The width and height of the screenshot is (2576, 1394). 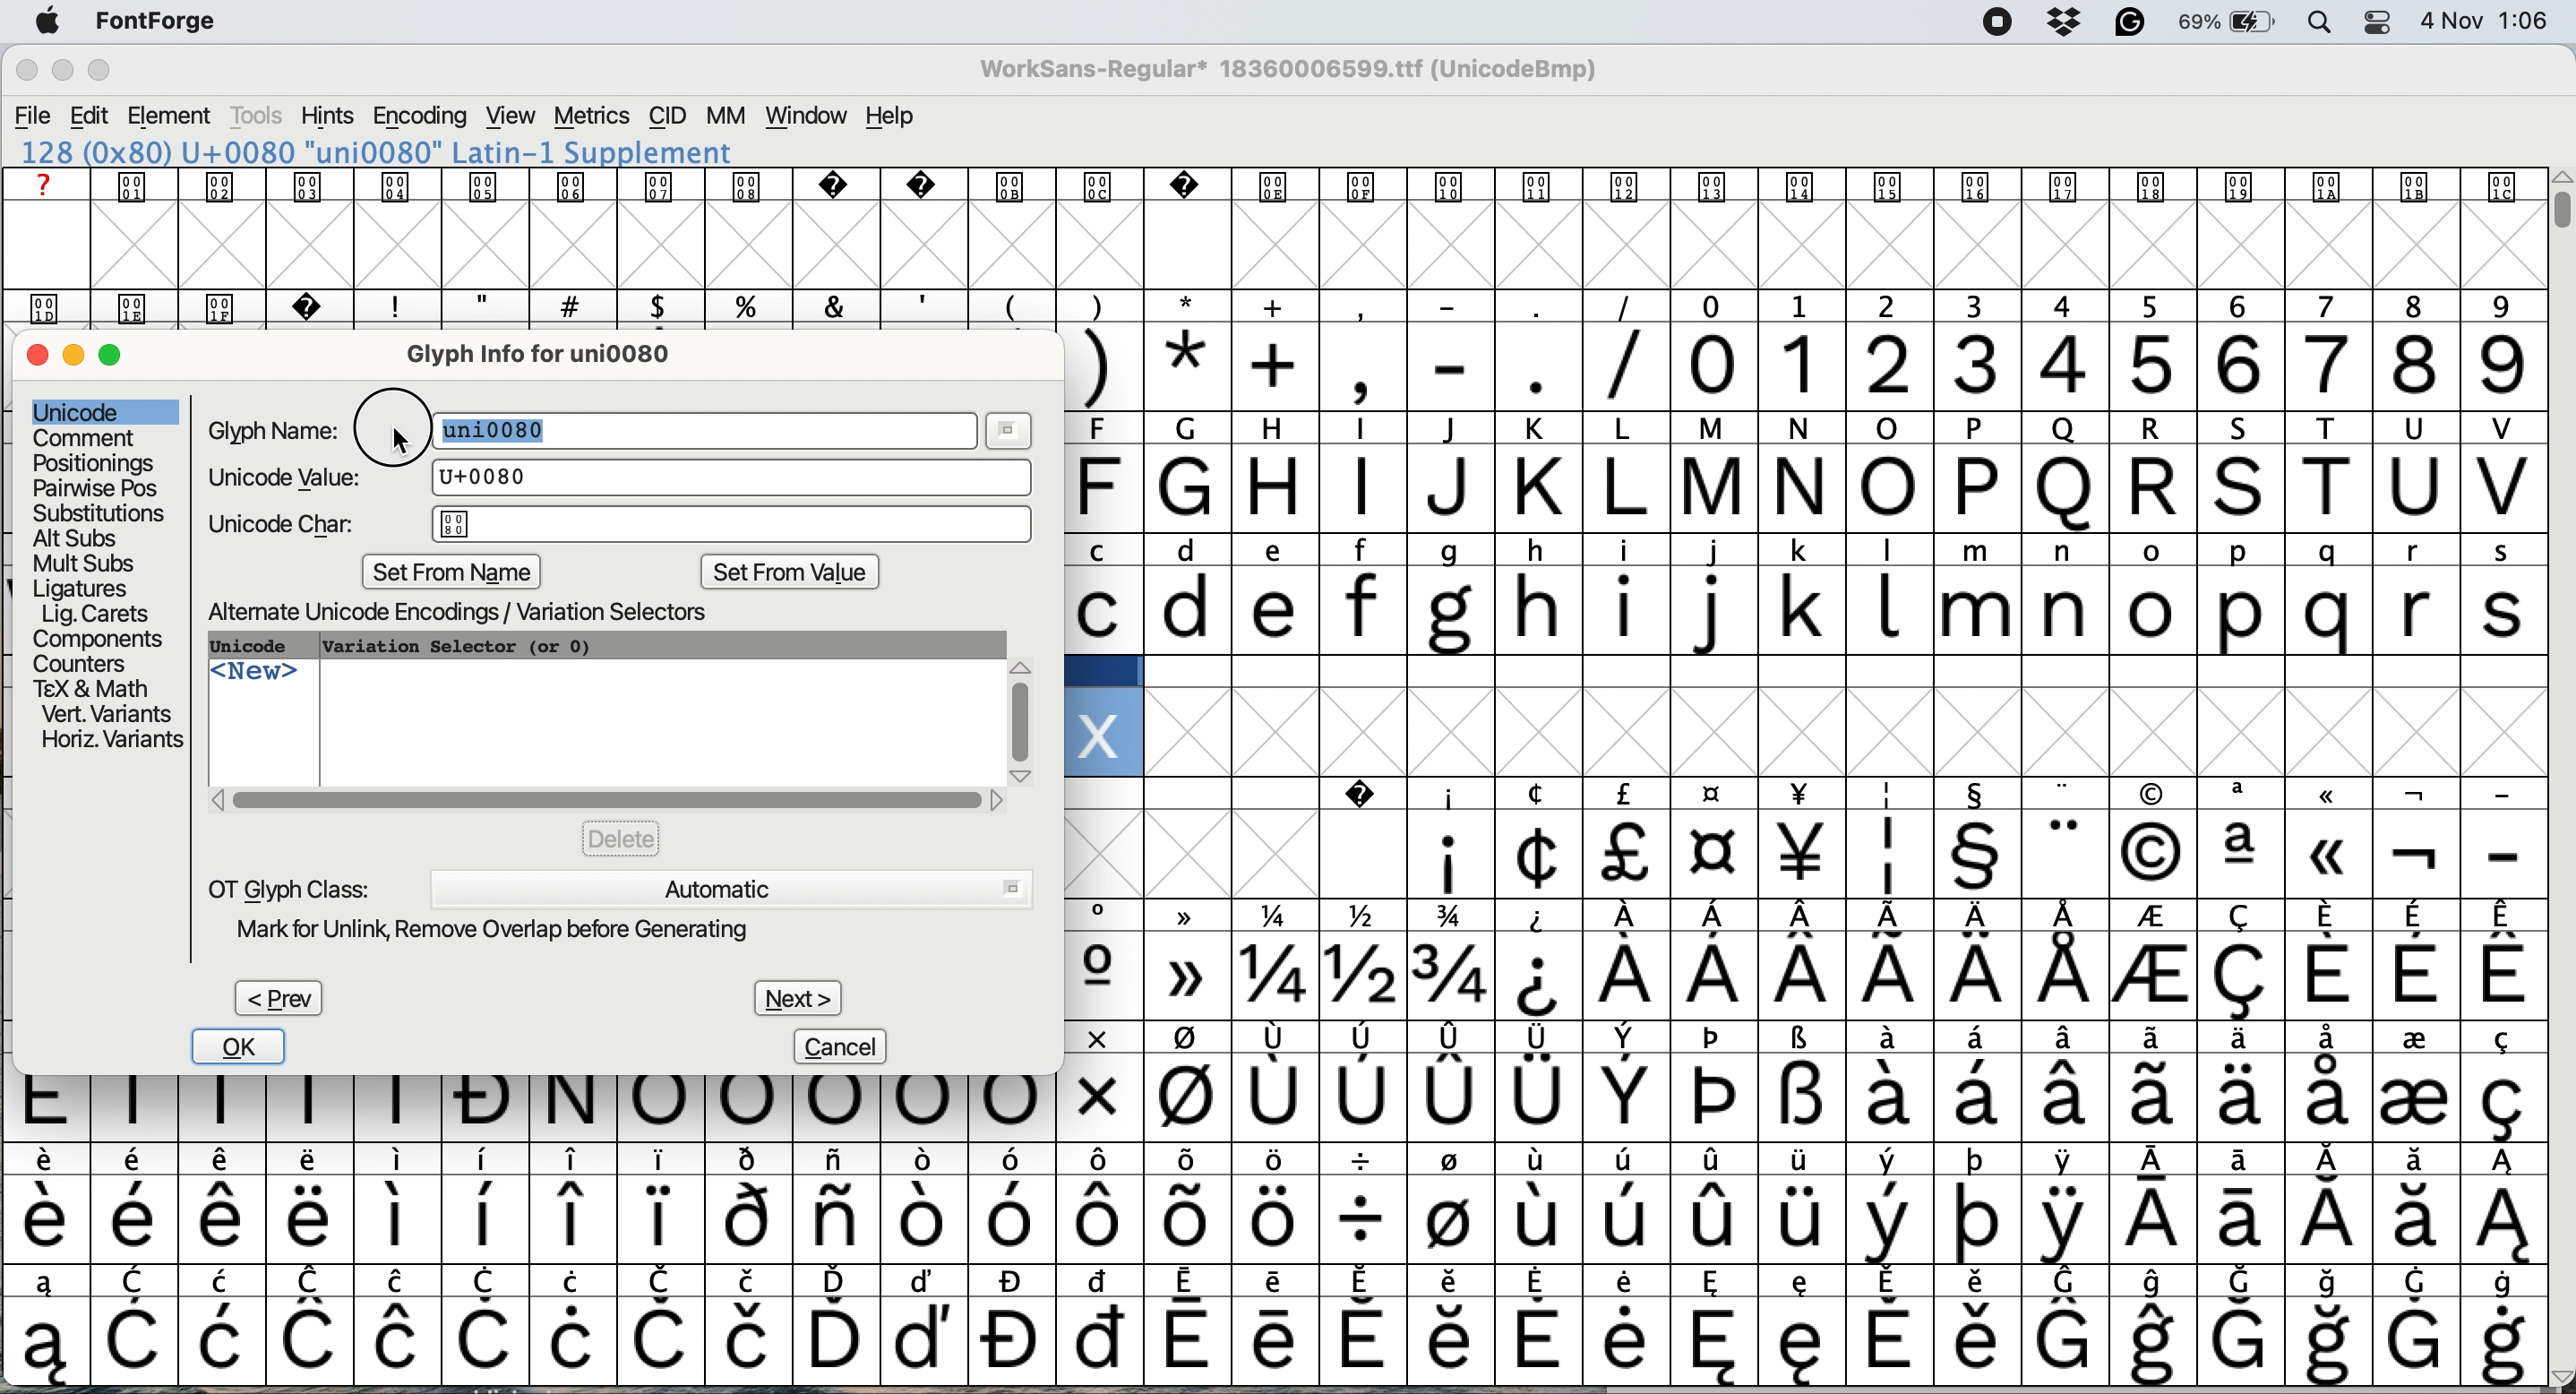 What do you see at coordinates (1804, 794) in the screenshot?
I see `SPECIAL CHARACTERS` at bounding box center [1804, 794].